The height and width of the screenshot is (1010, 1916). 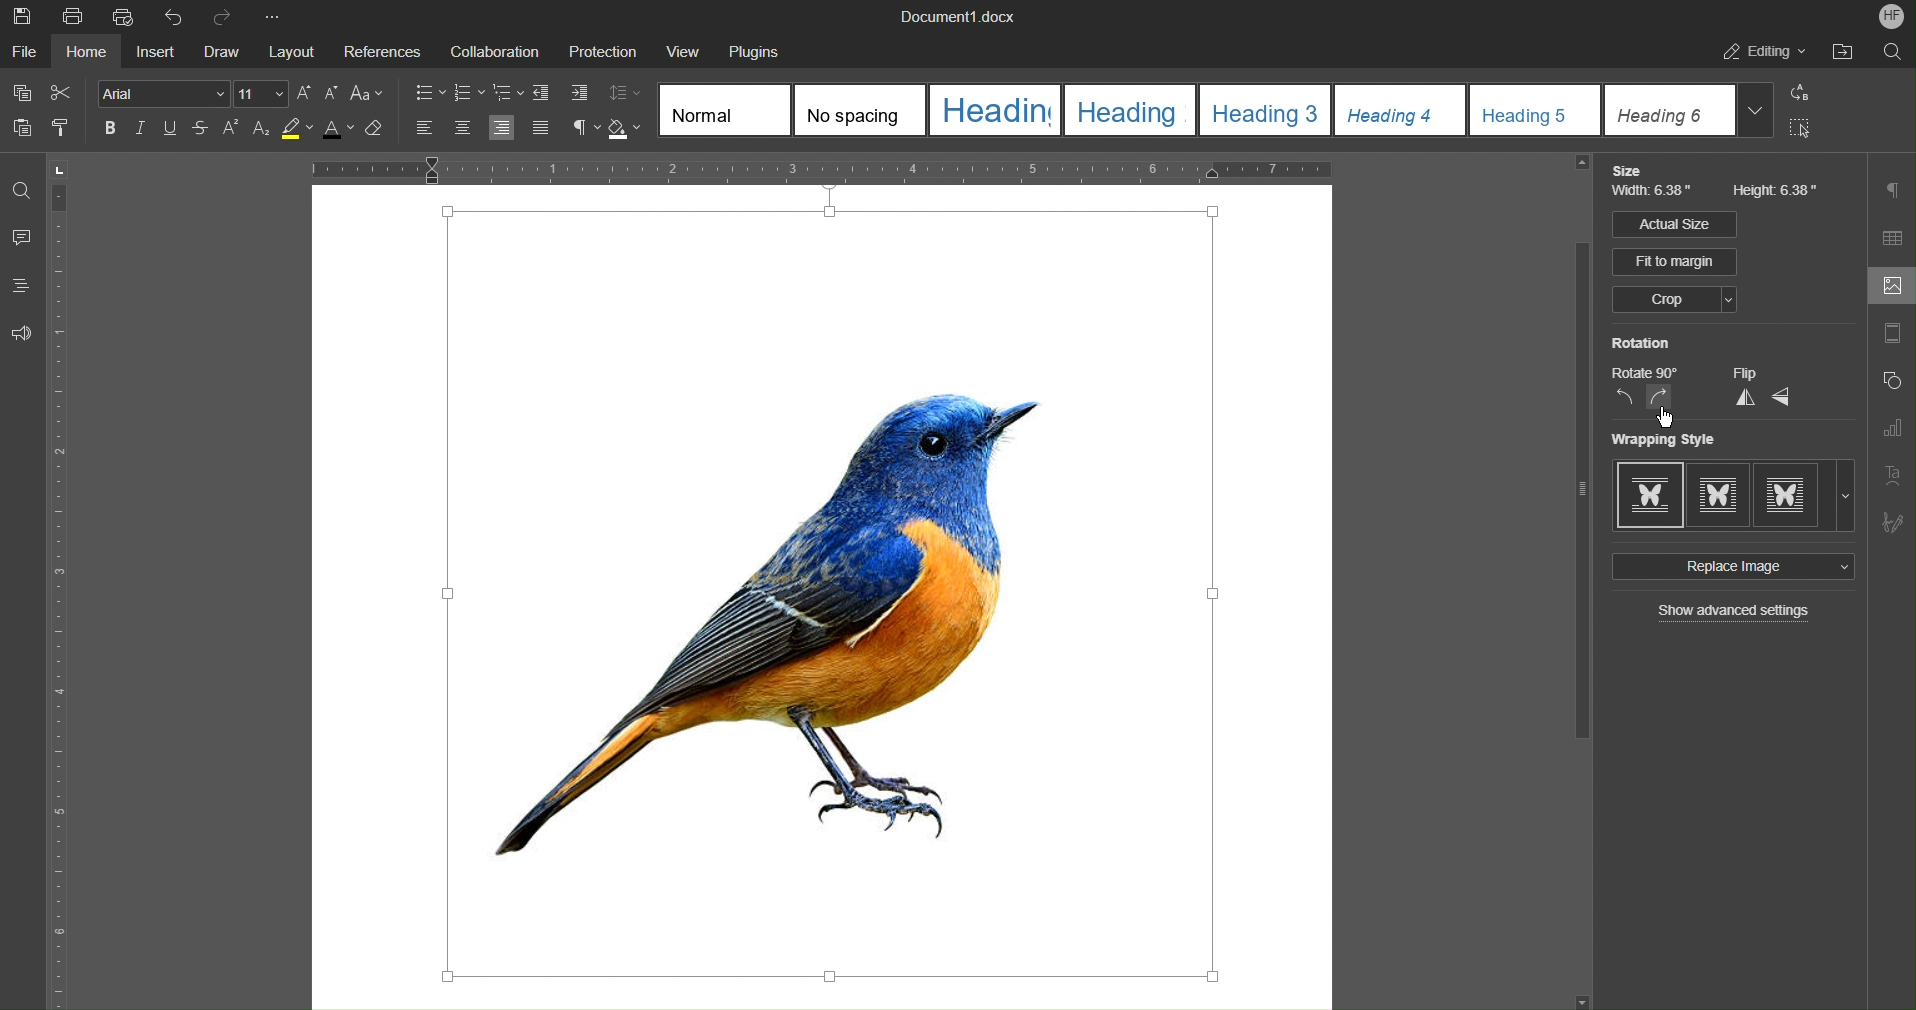 I want to click on Wrapping Style, so click(x=1661, y=439).